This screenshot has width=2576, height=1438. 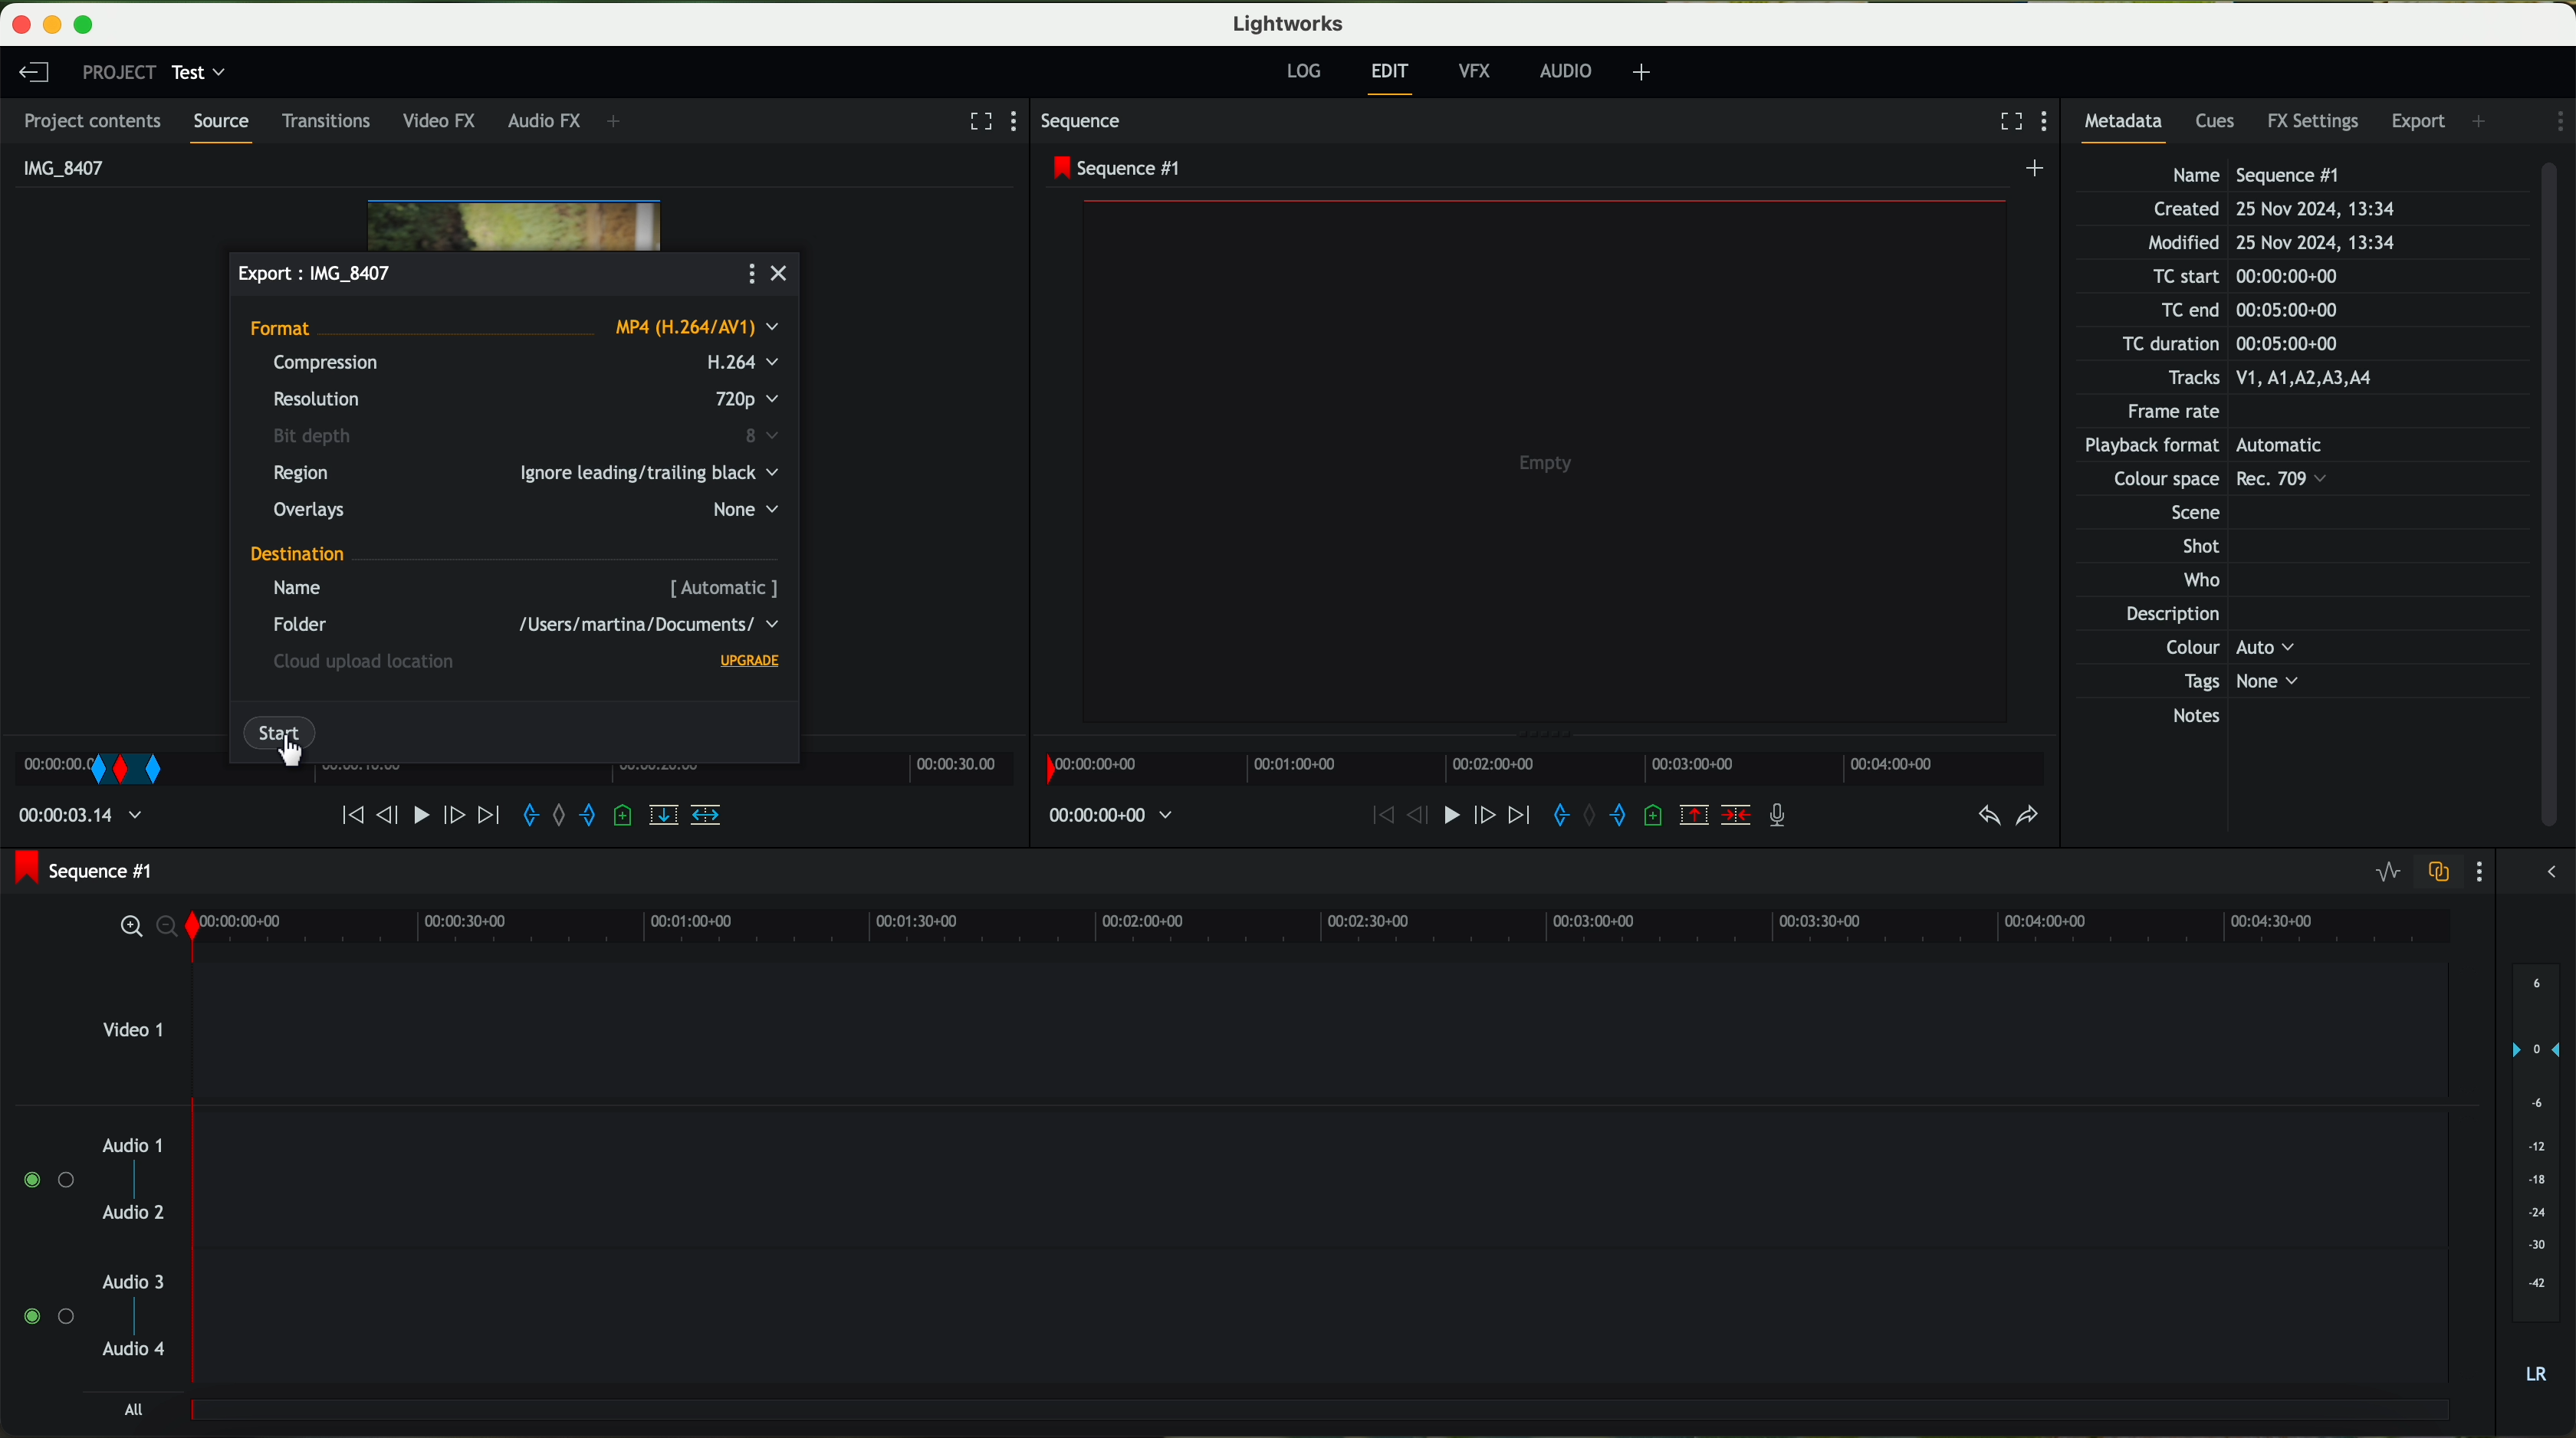 What do you see at coordinates (153, 73) in the screenshot?
I see `project: test` at bounding box center [153, 73].